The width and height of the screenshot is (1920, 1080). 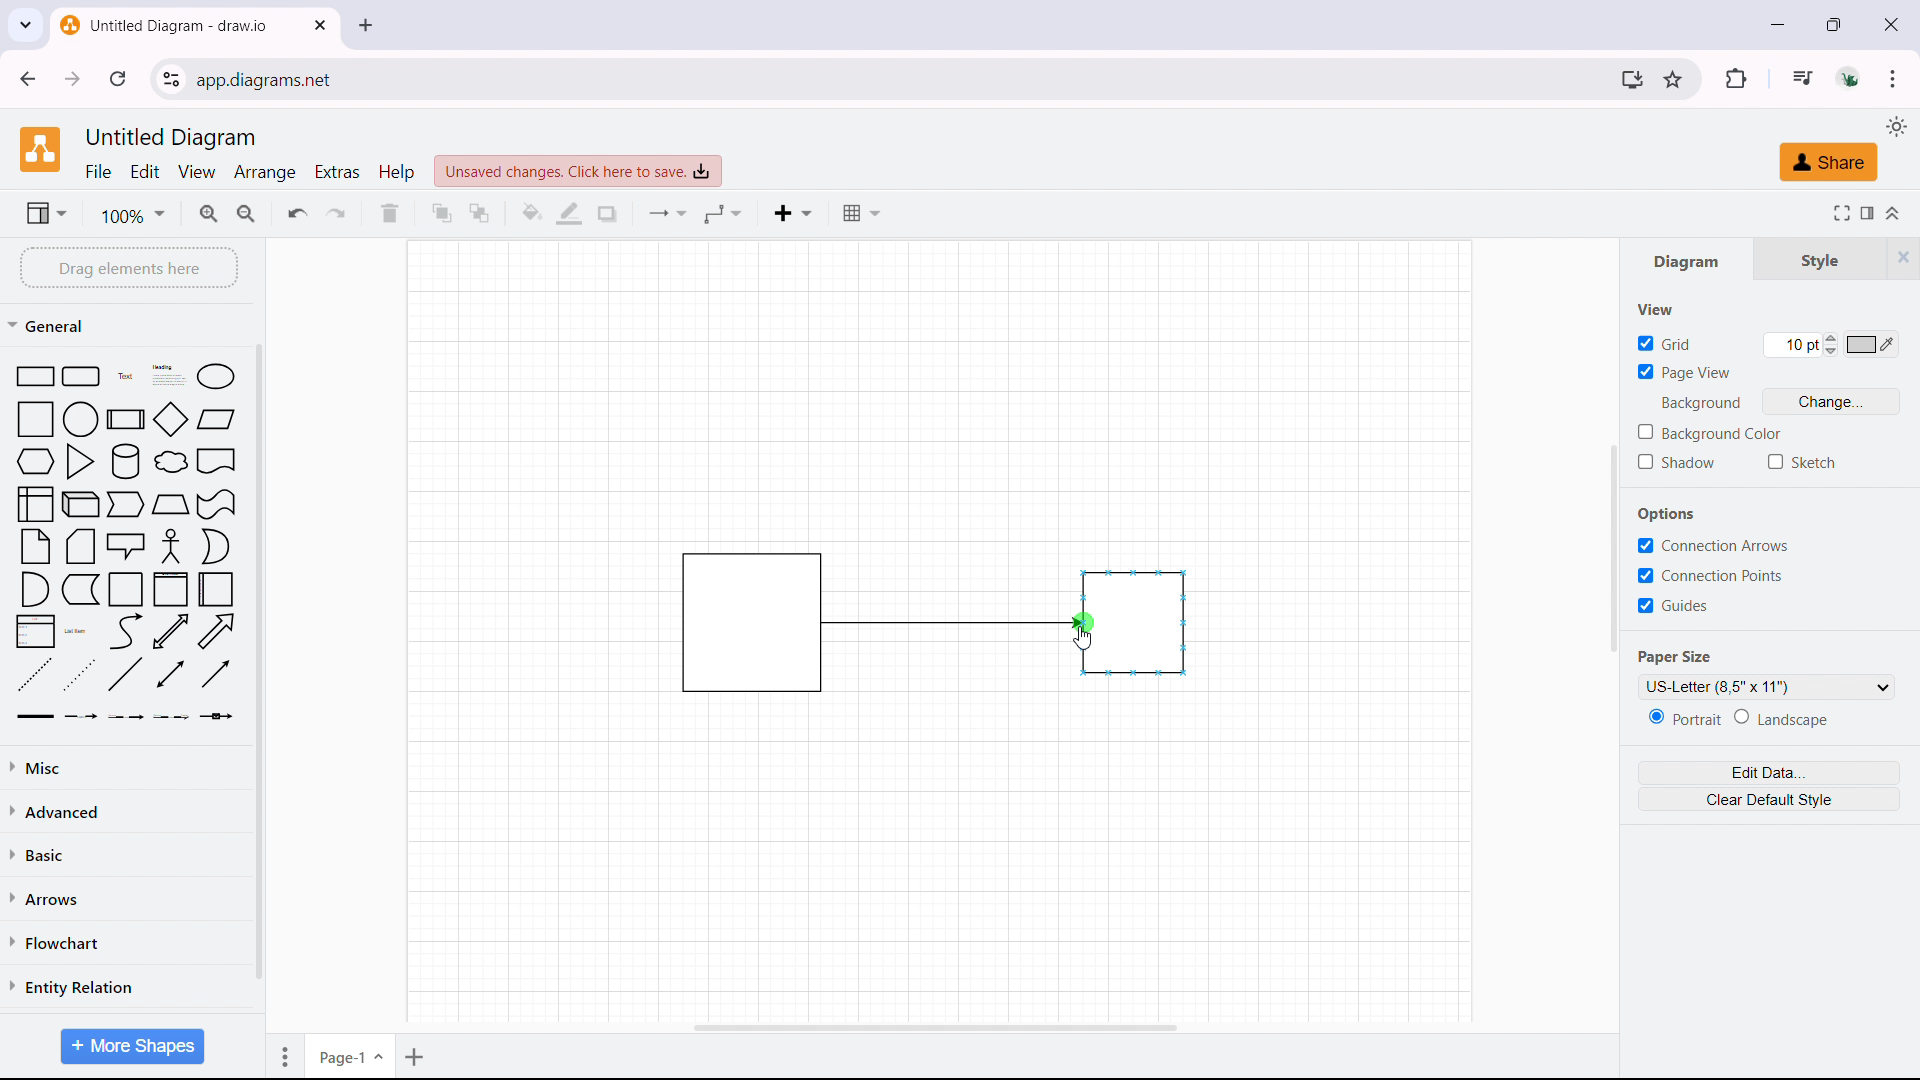 What do you see at coordinates (125, 897) in the screenshot?
I see `arrows` at bounding box center [125, 897].